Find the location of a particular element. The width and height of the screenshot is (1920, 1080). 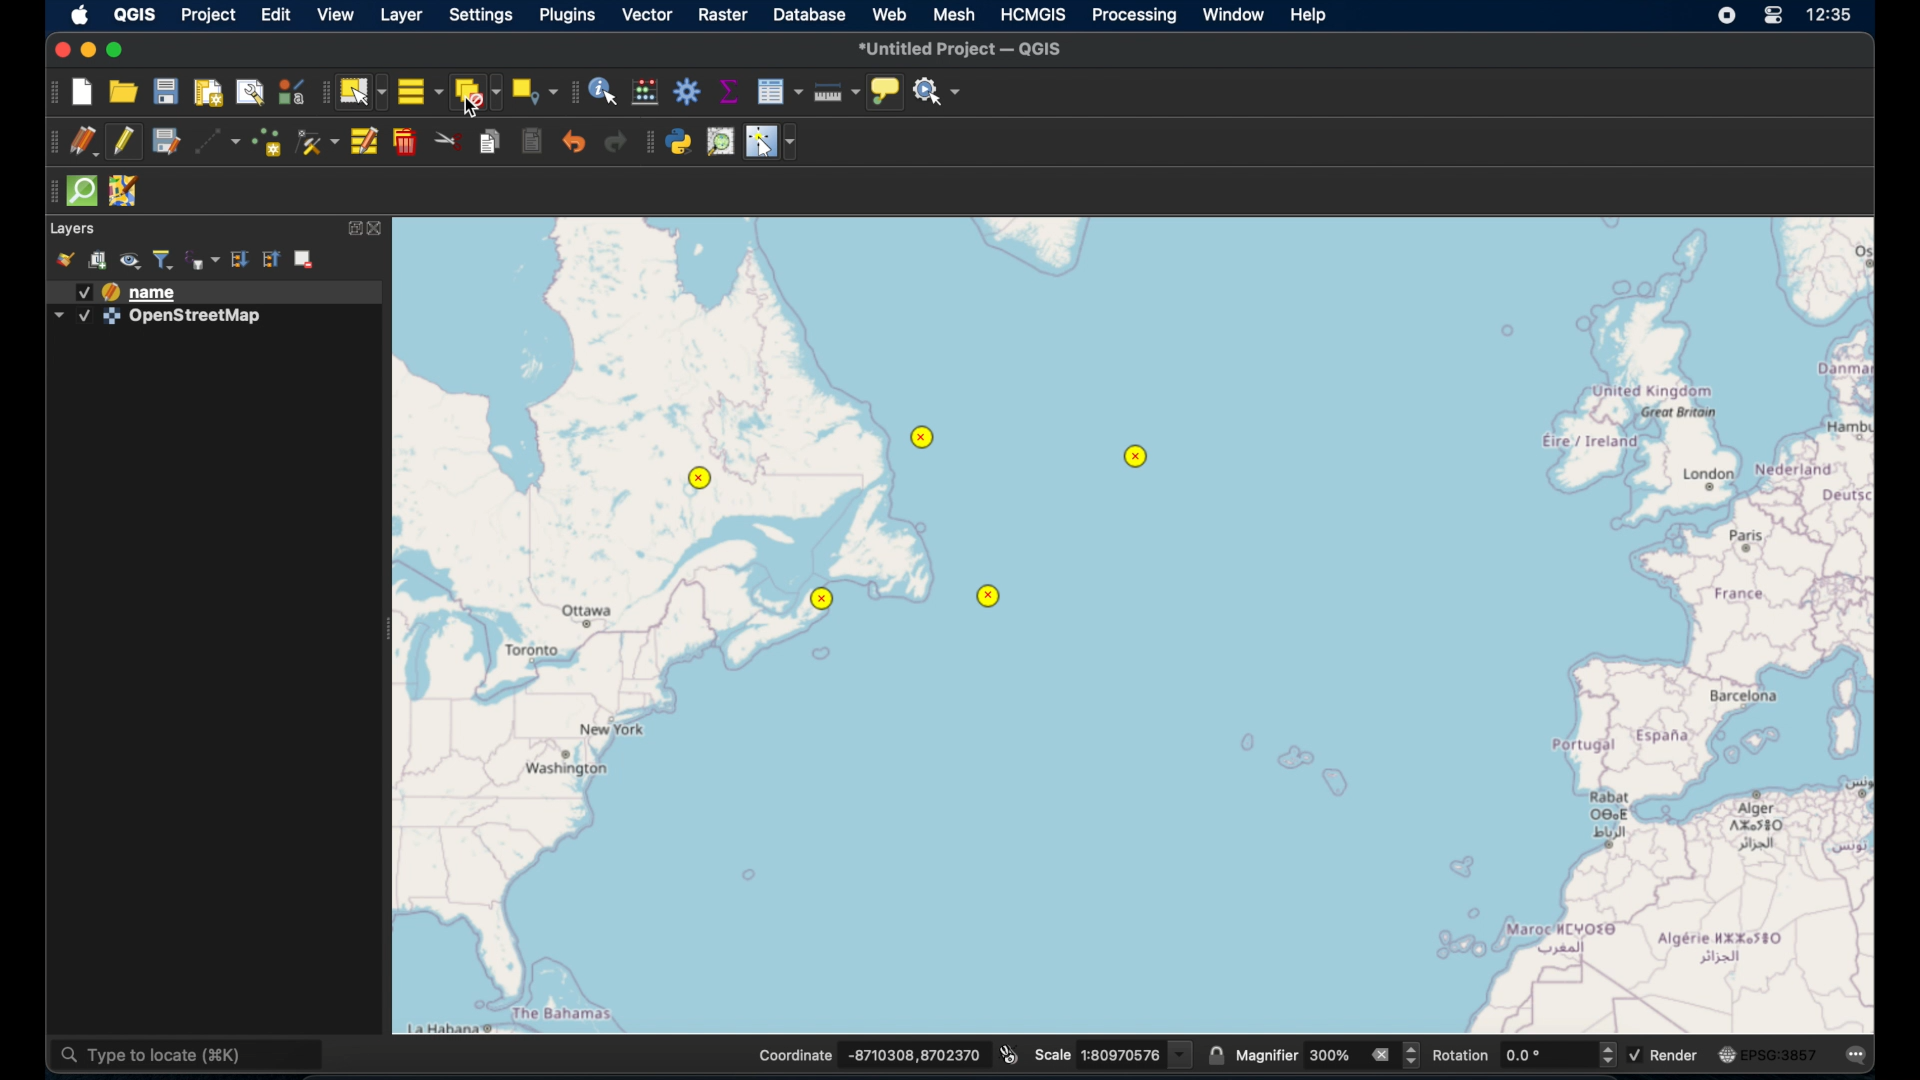

mesh is located at coordinates (954, 16).